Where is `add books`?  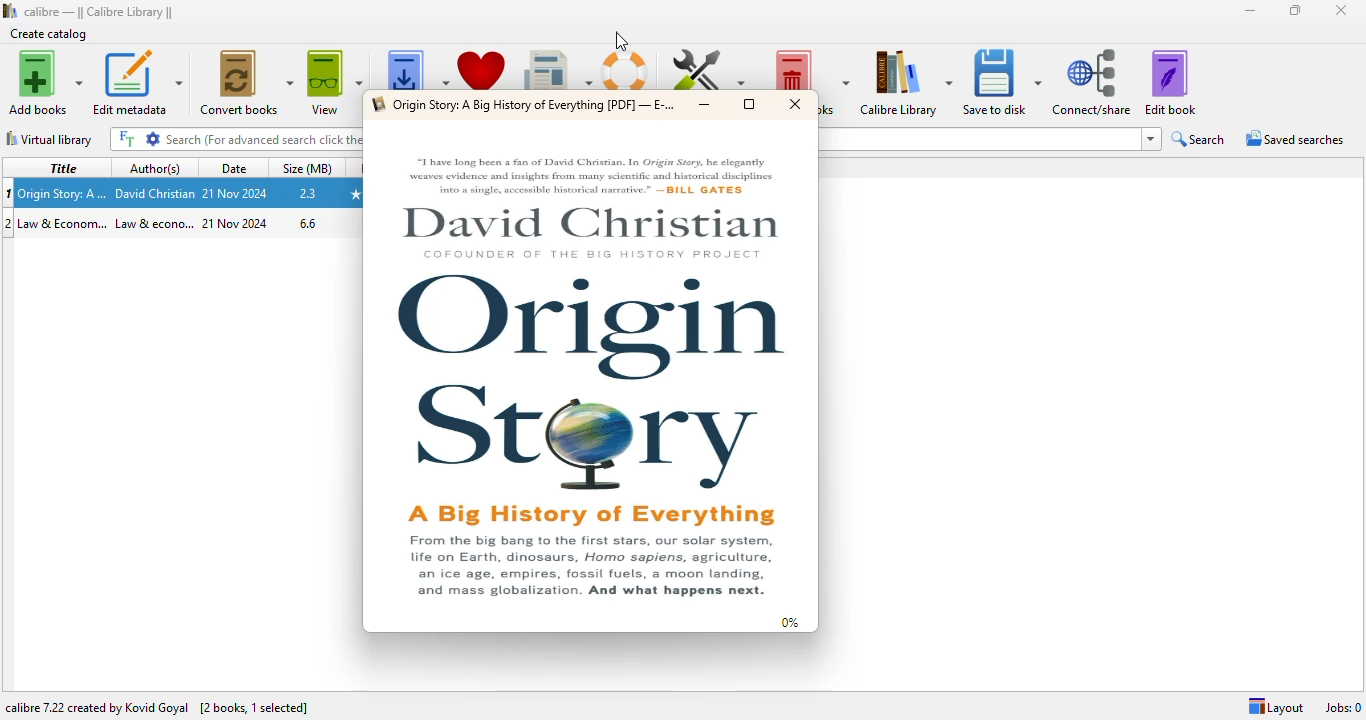
add books is located at coordinates (44, 82).